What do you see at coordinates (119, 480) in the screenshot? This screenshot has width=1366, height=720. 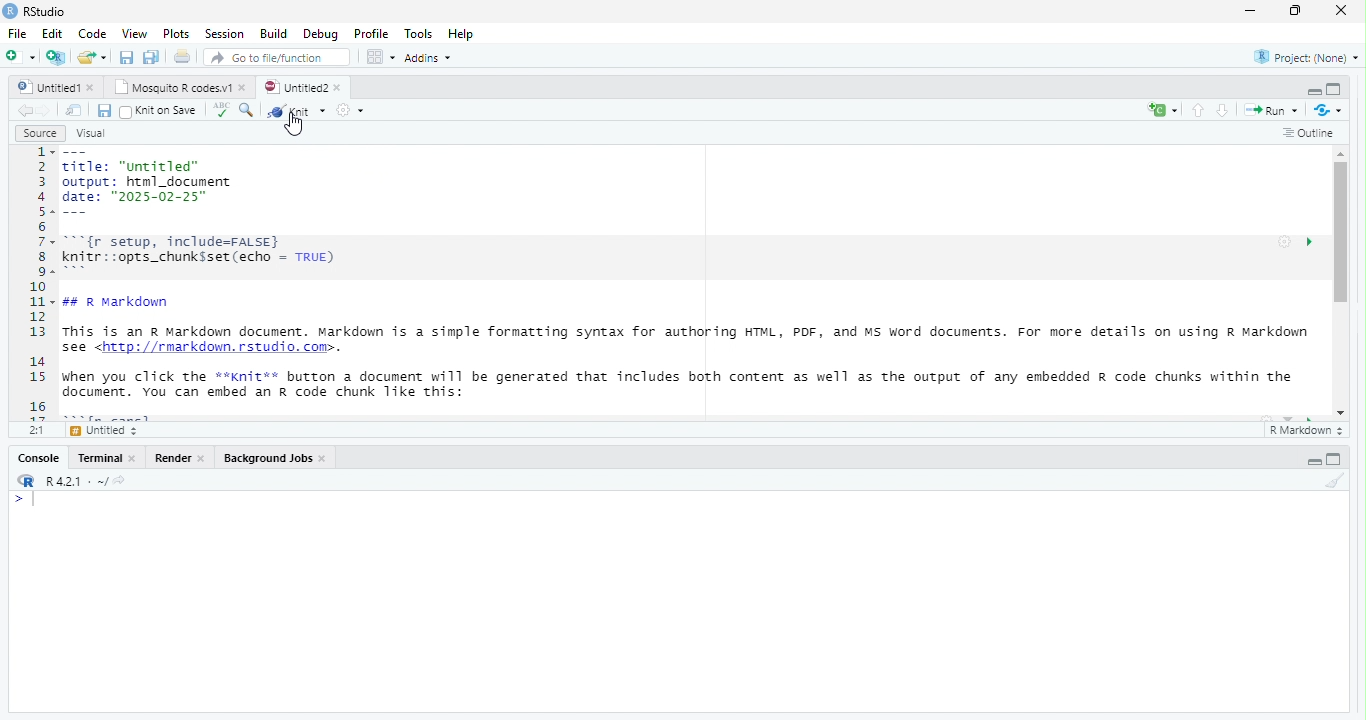 I see `share` at bounding box center [119, 480].